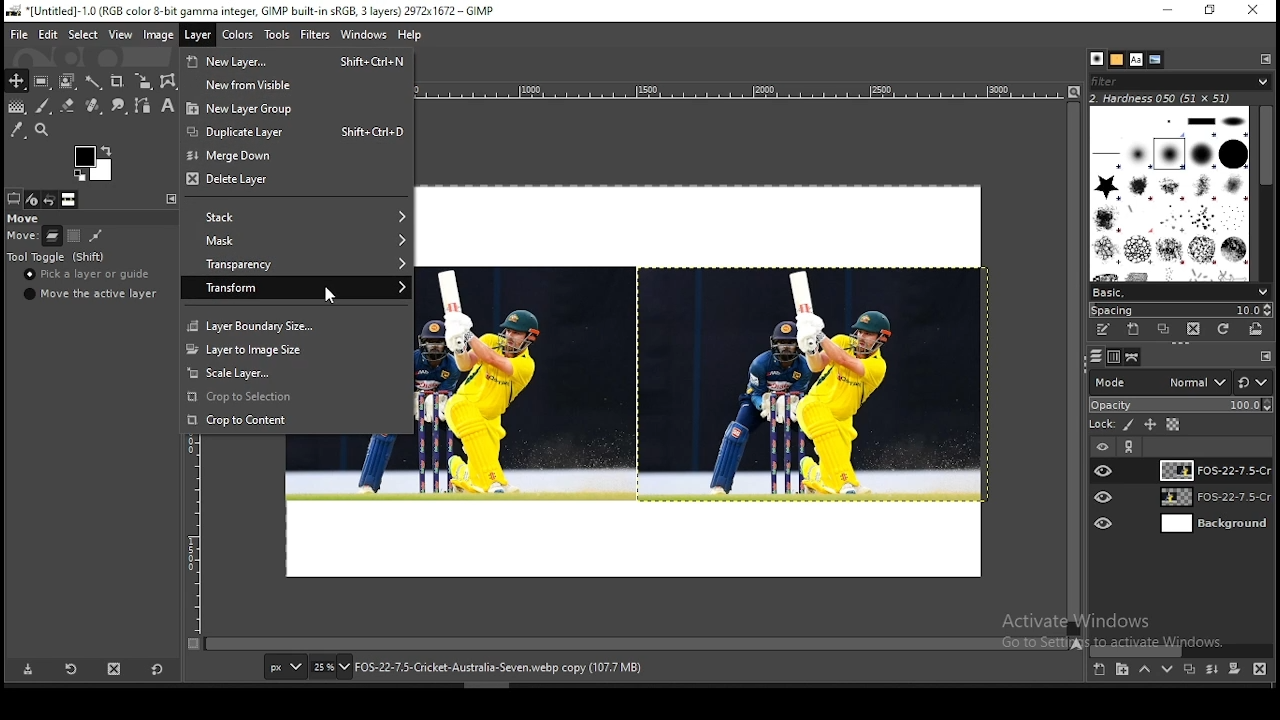  What do you see at coordinates (1117, 59) in the screenshot?
I see `patterns` at bounding box center [1117, 59].